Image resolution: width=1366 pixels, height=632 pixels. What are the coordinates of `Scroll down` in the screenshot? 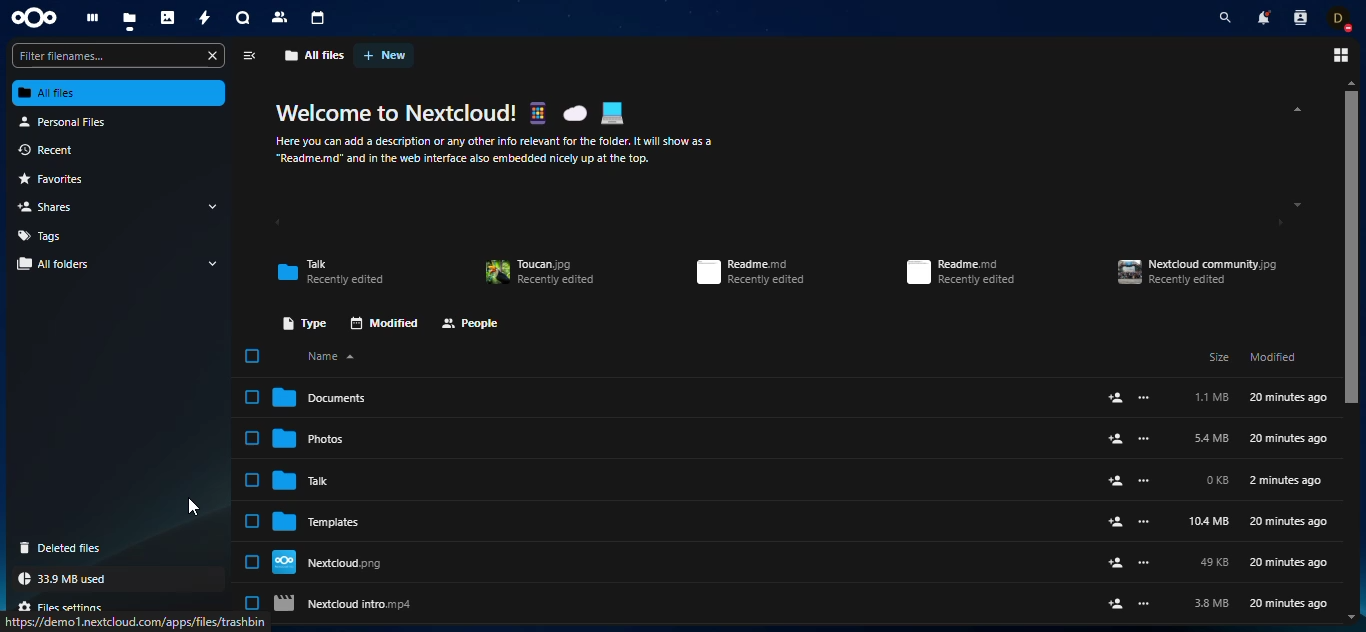 It's located at (1298, 203).